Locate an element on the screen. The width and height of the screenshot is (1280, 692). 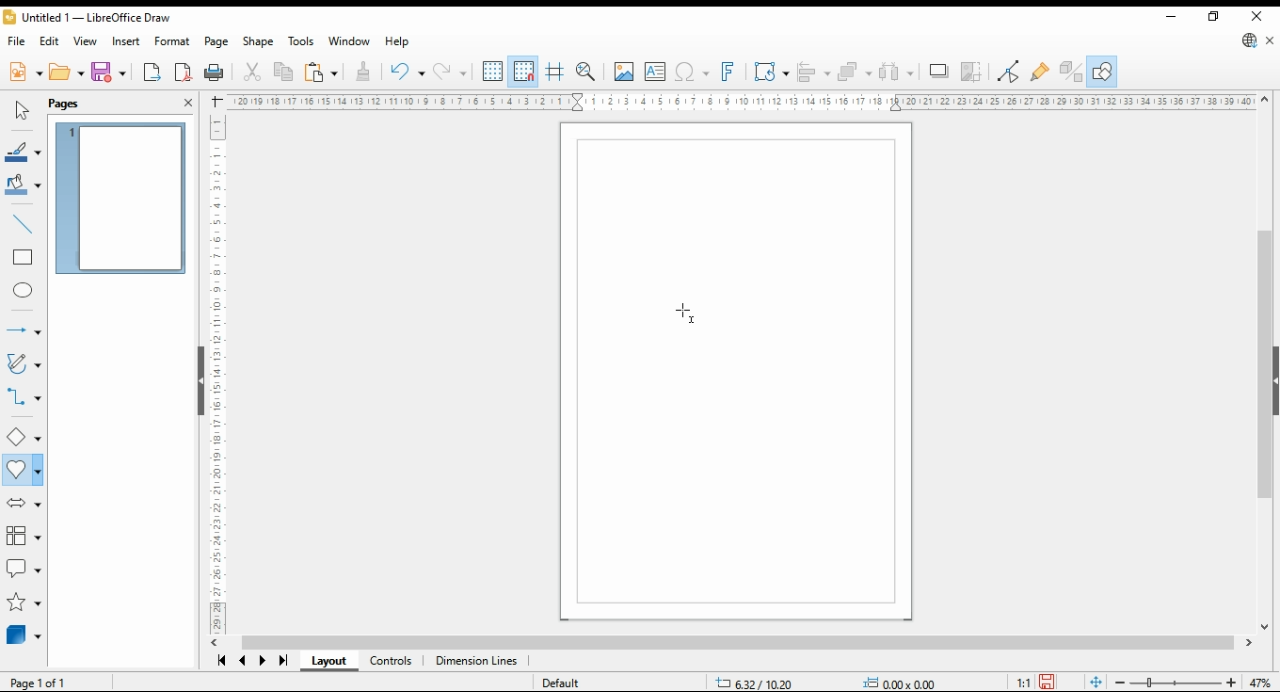
scroll bar is located at coordinates (1266, 360).